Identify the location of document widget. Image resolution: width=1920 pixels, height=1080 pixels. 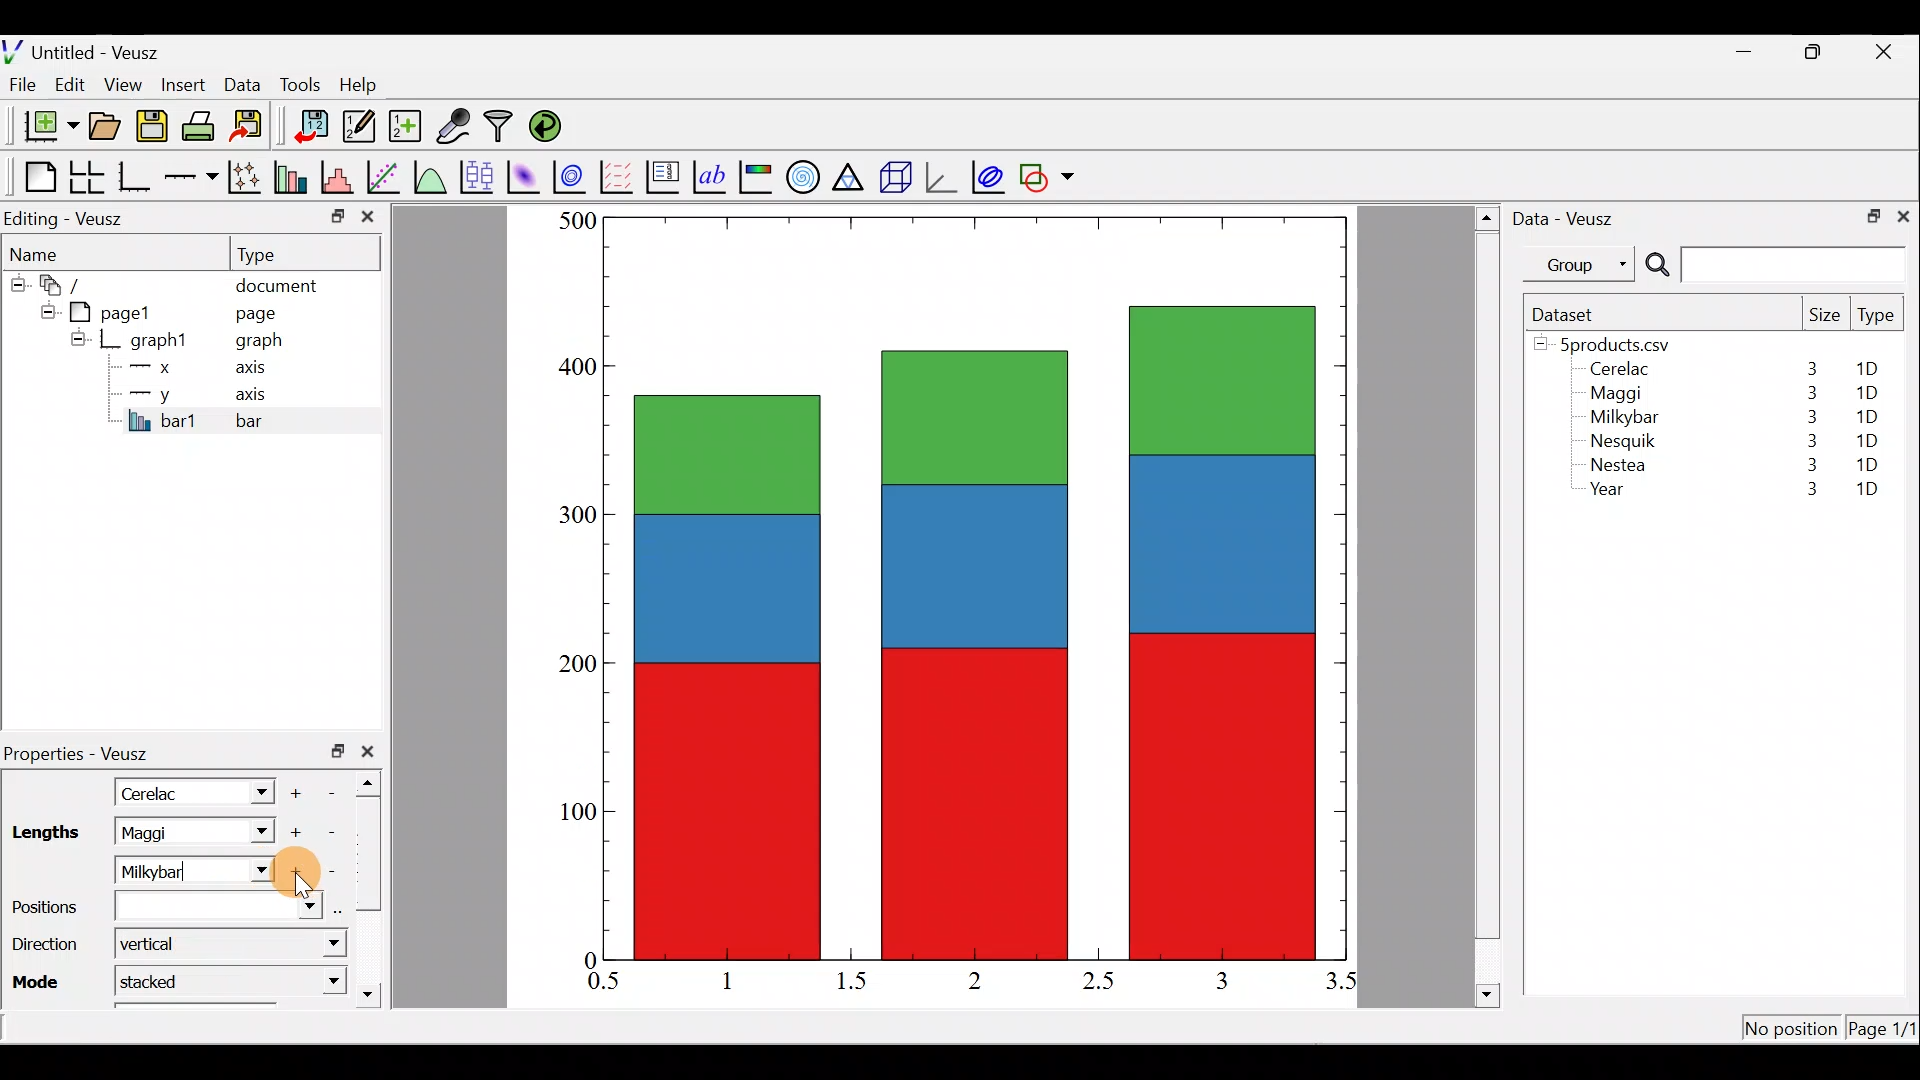
(71, 282).